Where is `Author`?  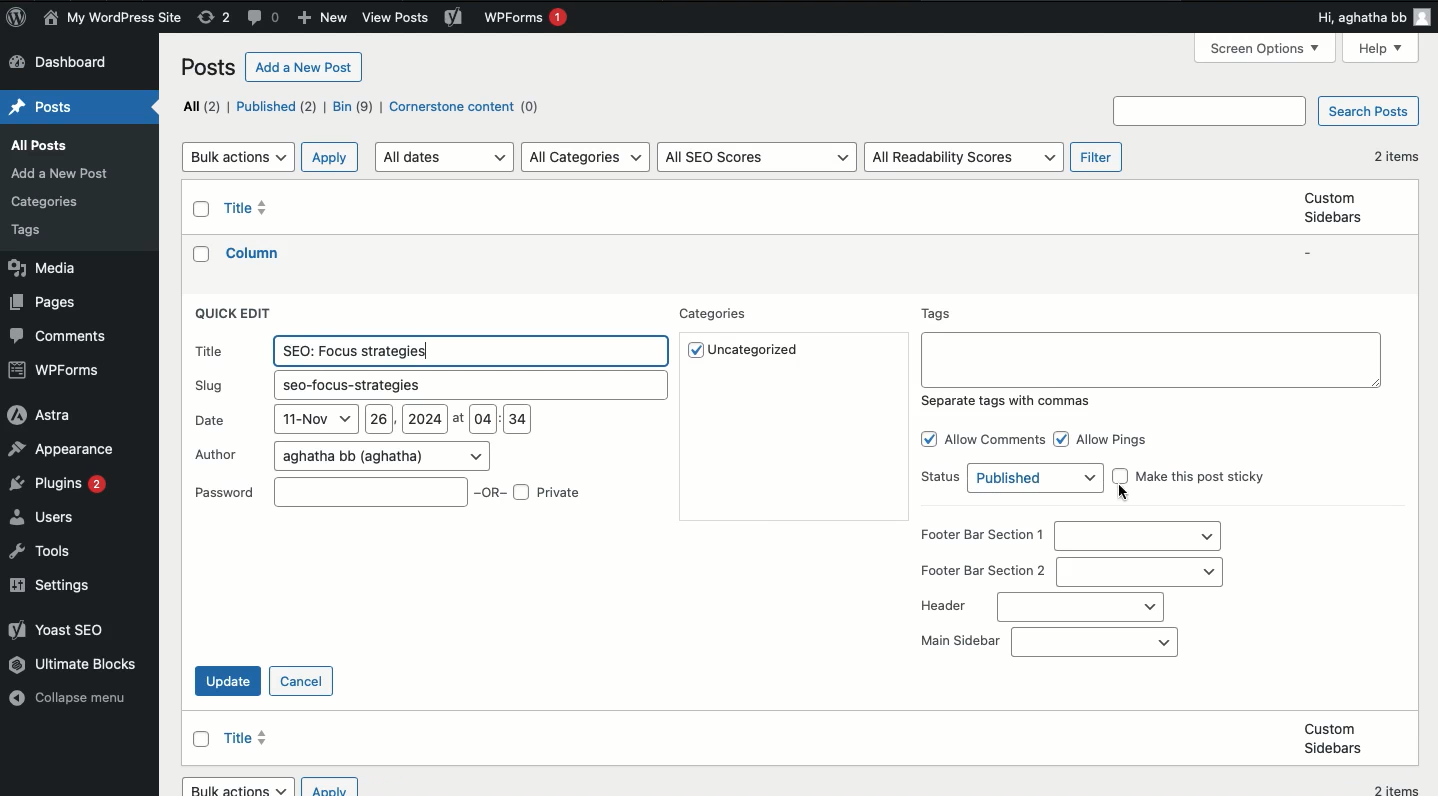 Author is located at coordinates (218, 455).